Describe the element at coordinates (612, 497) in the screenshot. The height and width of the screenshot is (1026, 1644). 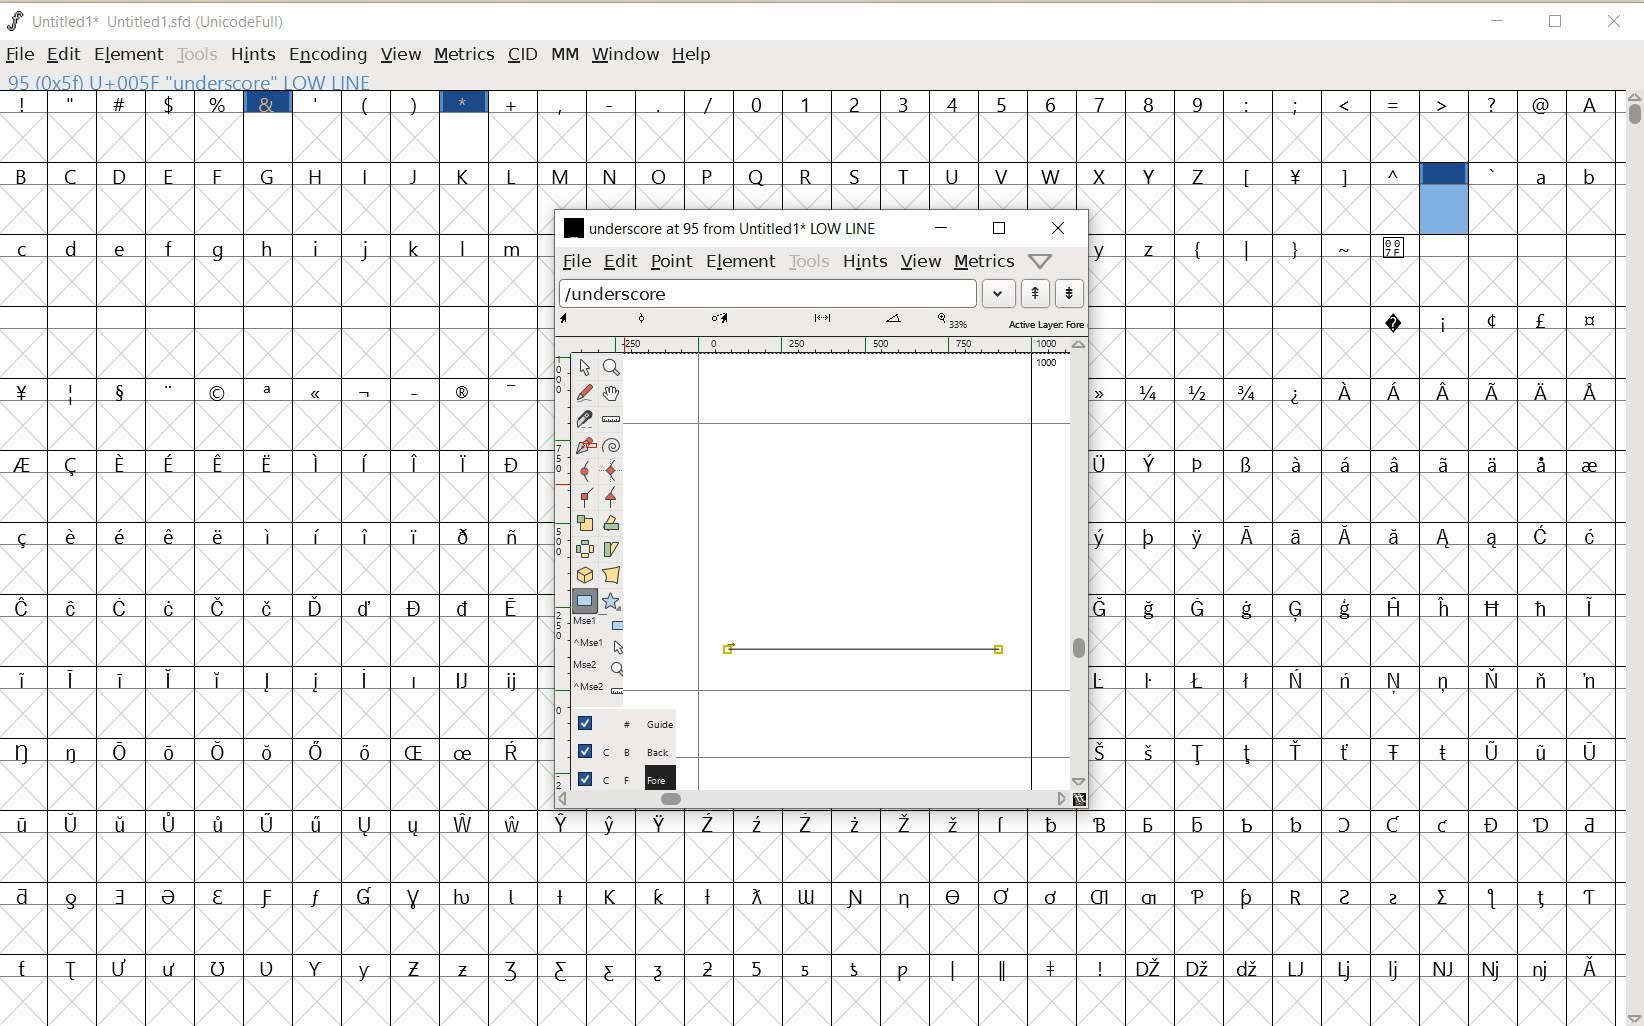
I see `Add a corner point` at that location.